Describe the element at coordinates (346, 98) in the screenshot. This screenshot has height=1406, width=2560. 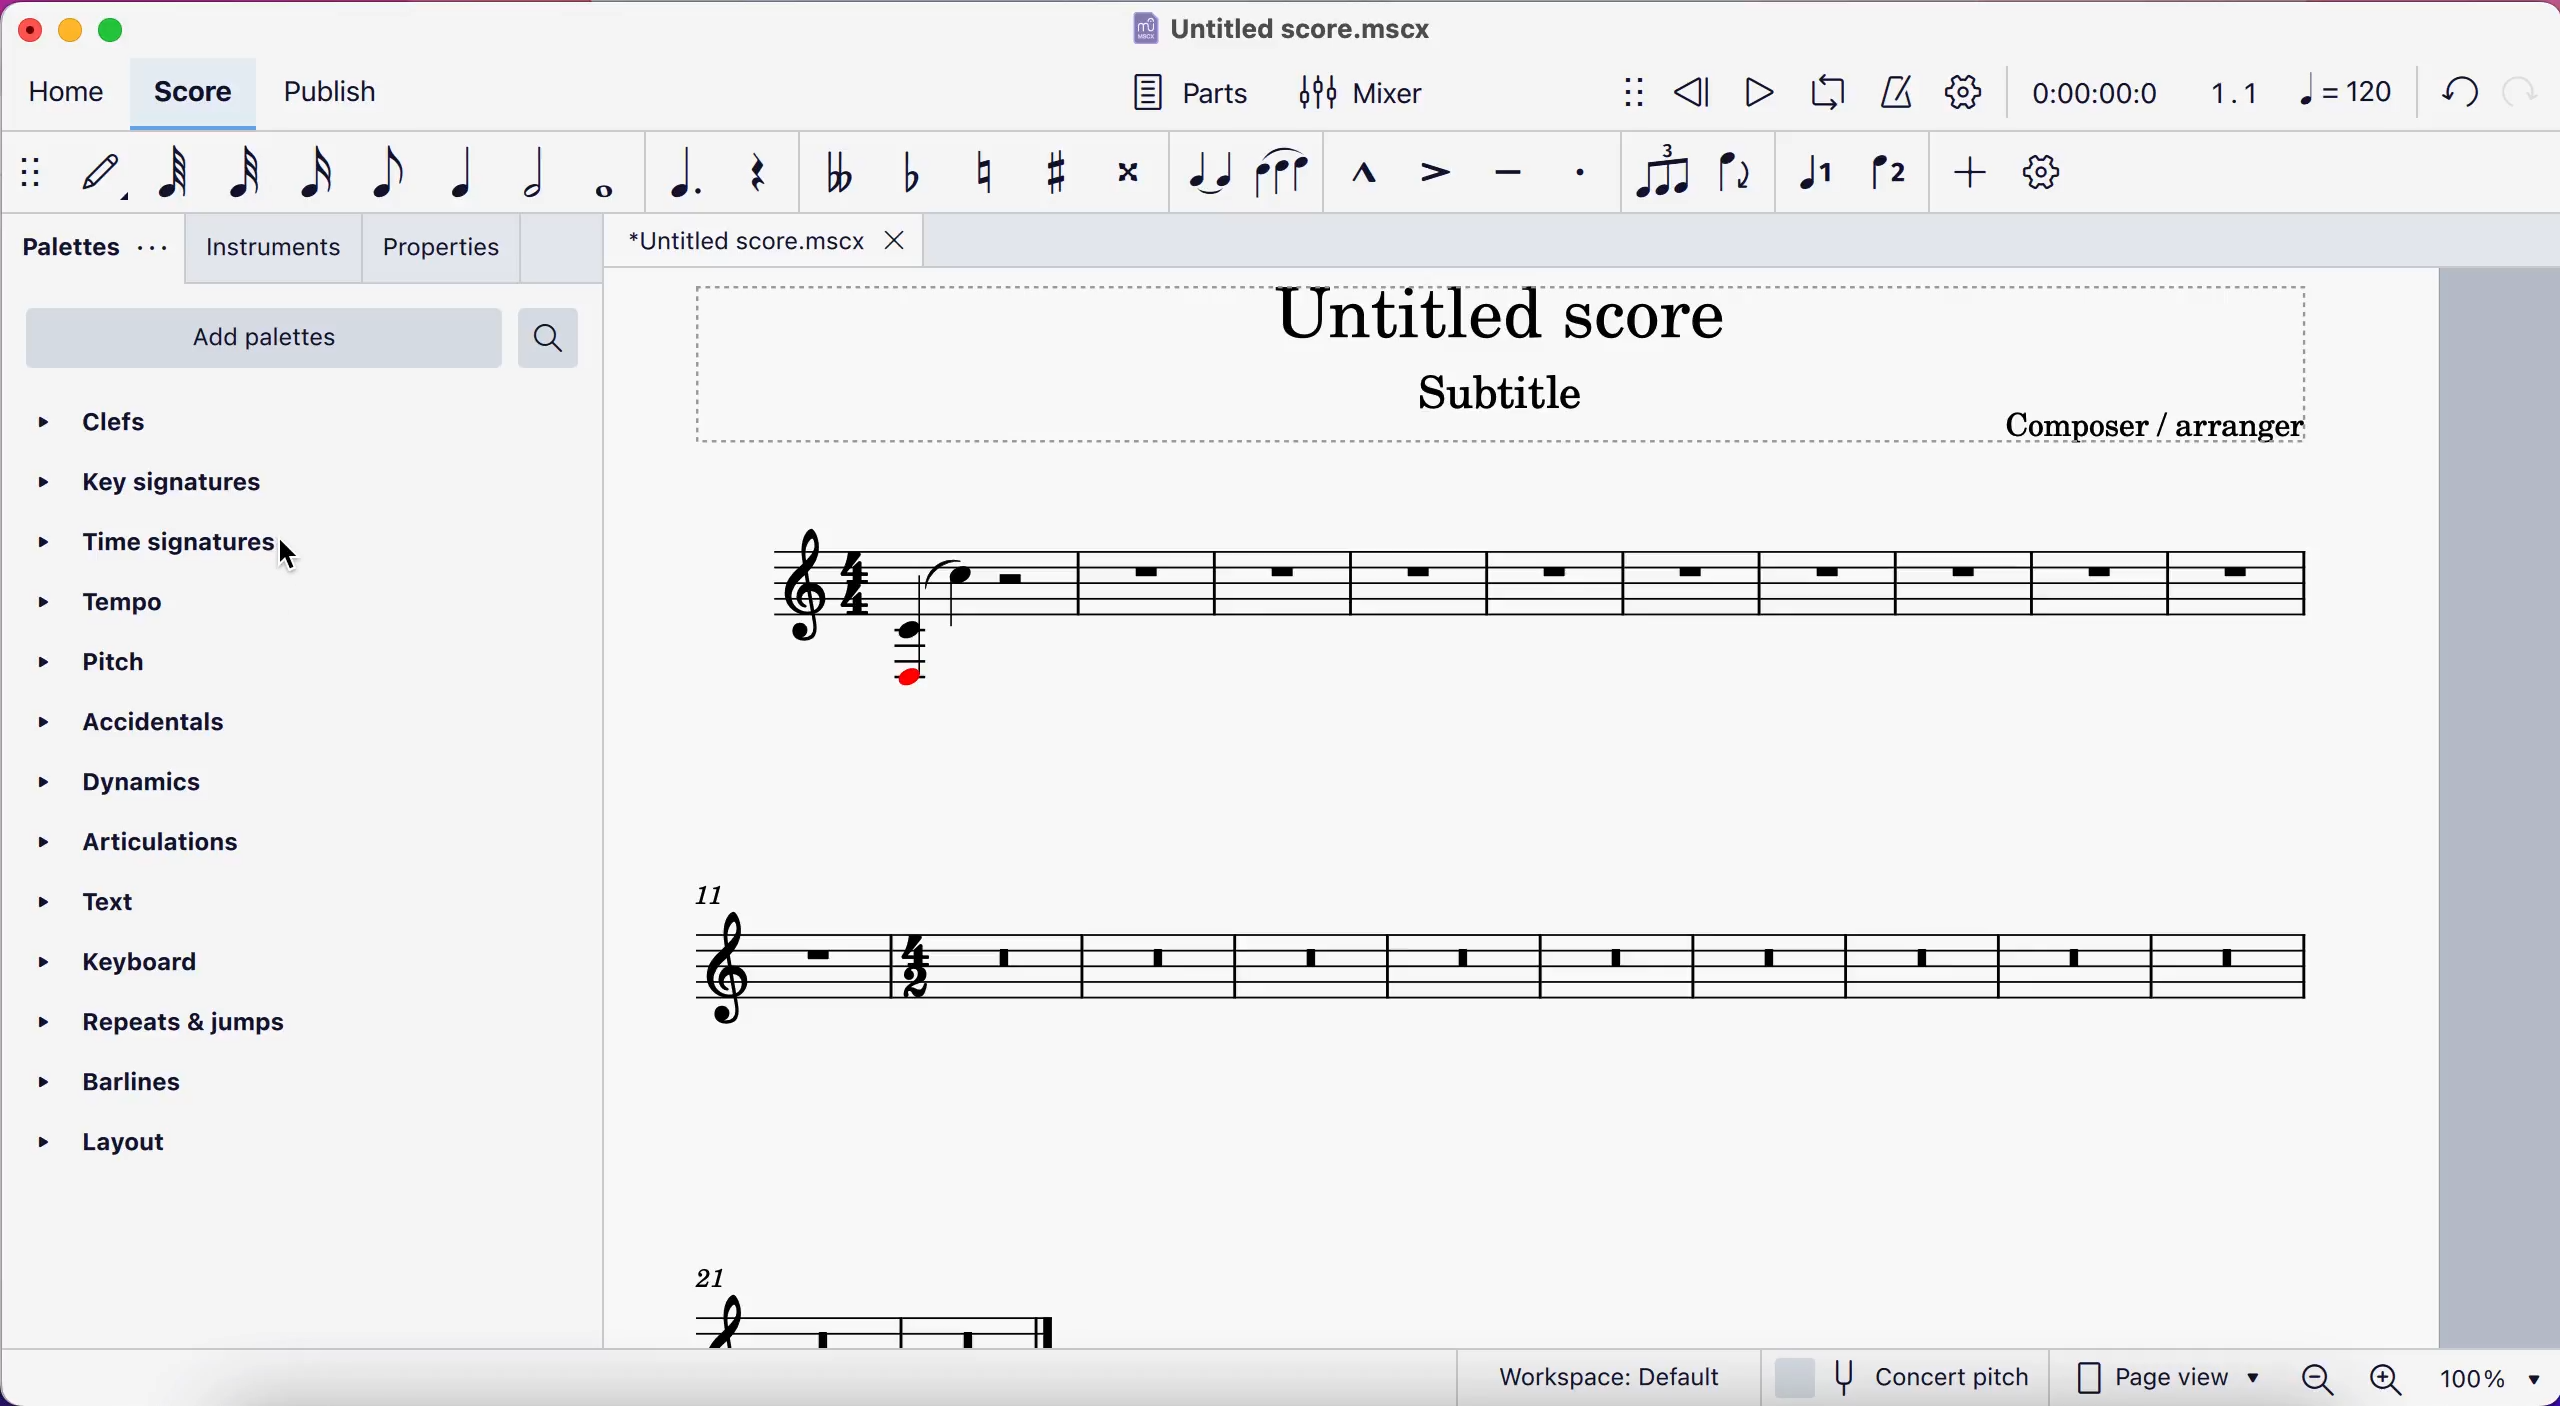
I see `publish` at that location.